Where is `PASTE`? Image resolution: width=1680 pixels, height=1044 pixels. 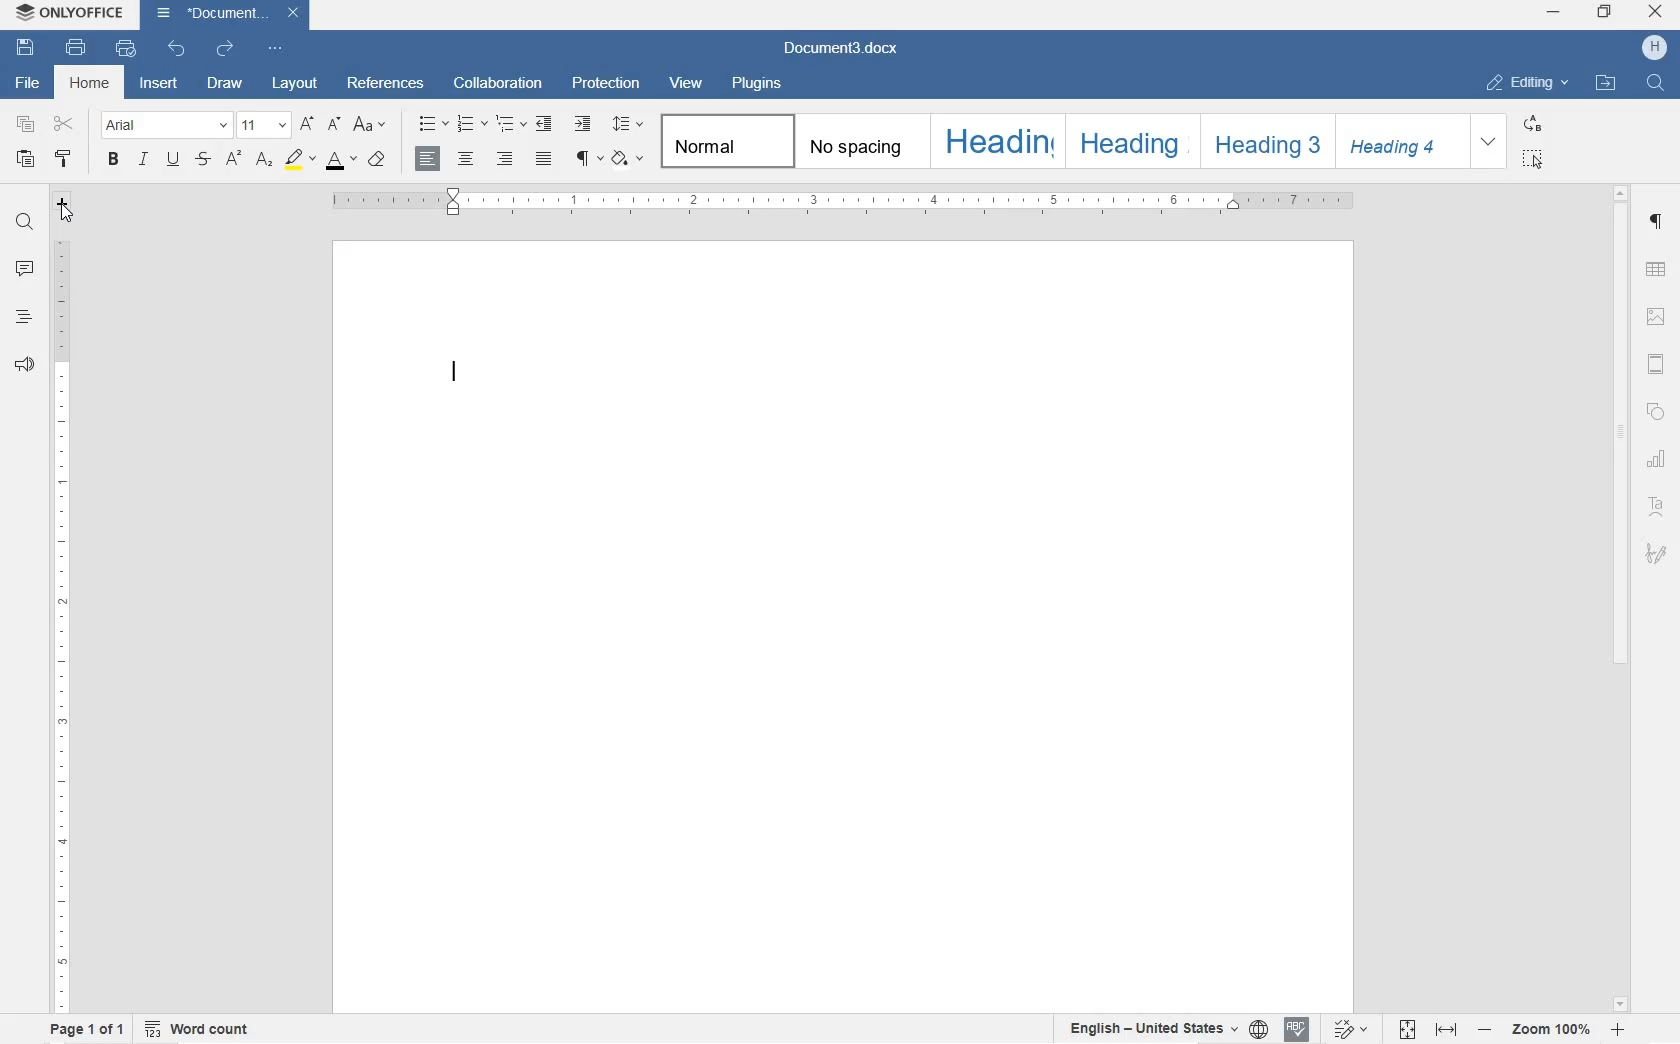 PASTE is located at coordinates (23, 160).